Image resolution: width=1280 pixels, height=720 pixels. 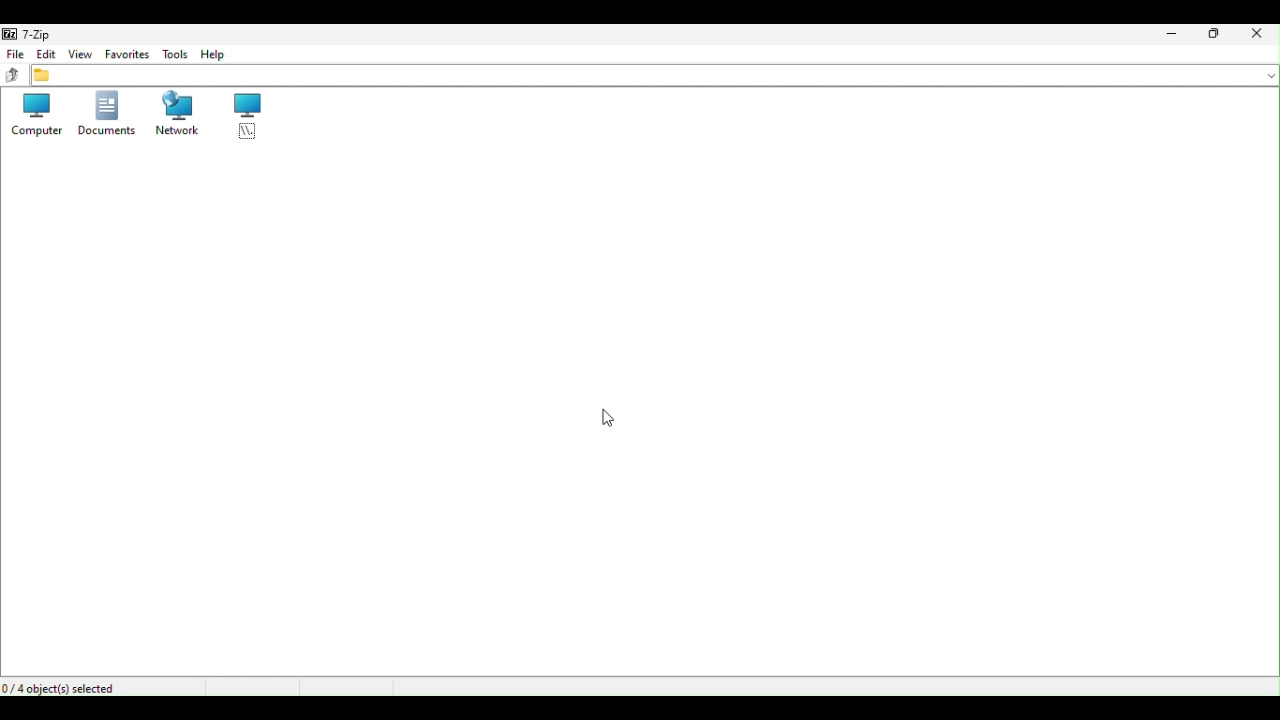 What do you see at coordinates (131, 55) in the screenshot?
I see `Favourite` at bounding box center [131, 55].